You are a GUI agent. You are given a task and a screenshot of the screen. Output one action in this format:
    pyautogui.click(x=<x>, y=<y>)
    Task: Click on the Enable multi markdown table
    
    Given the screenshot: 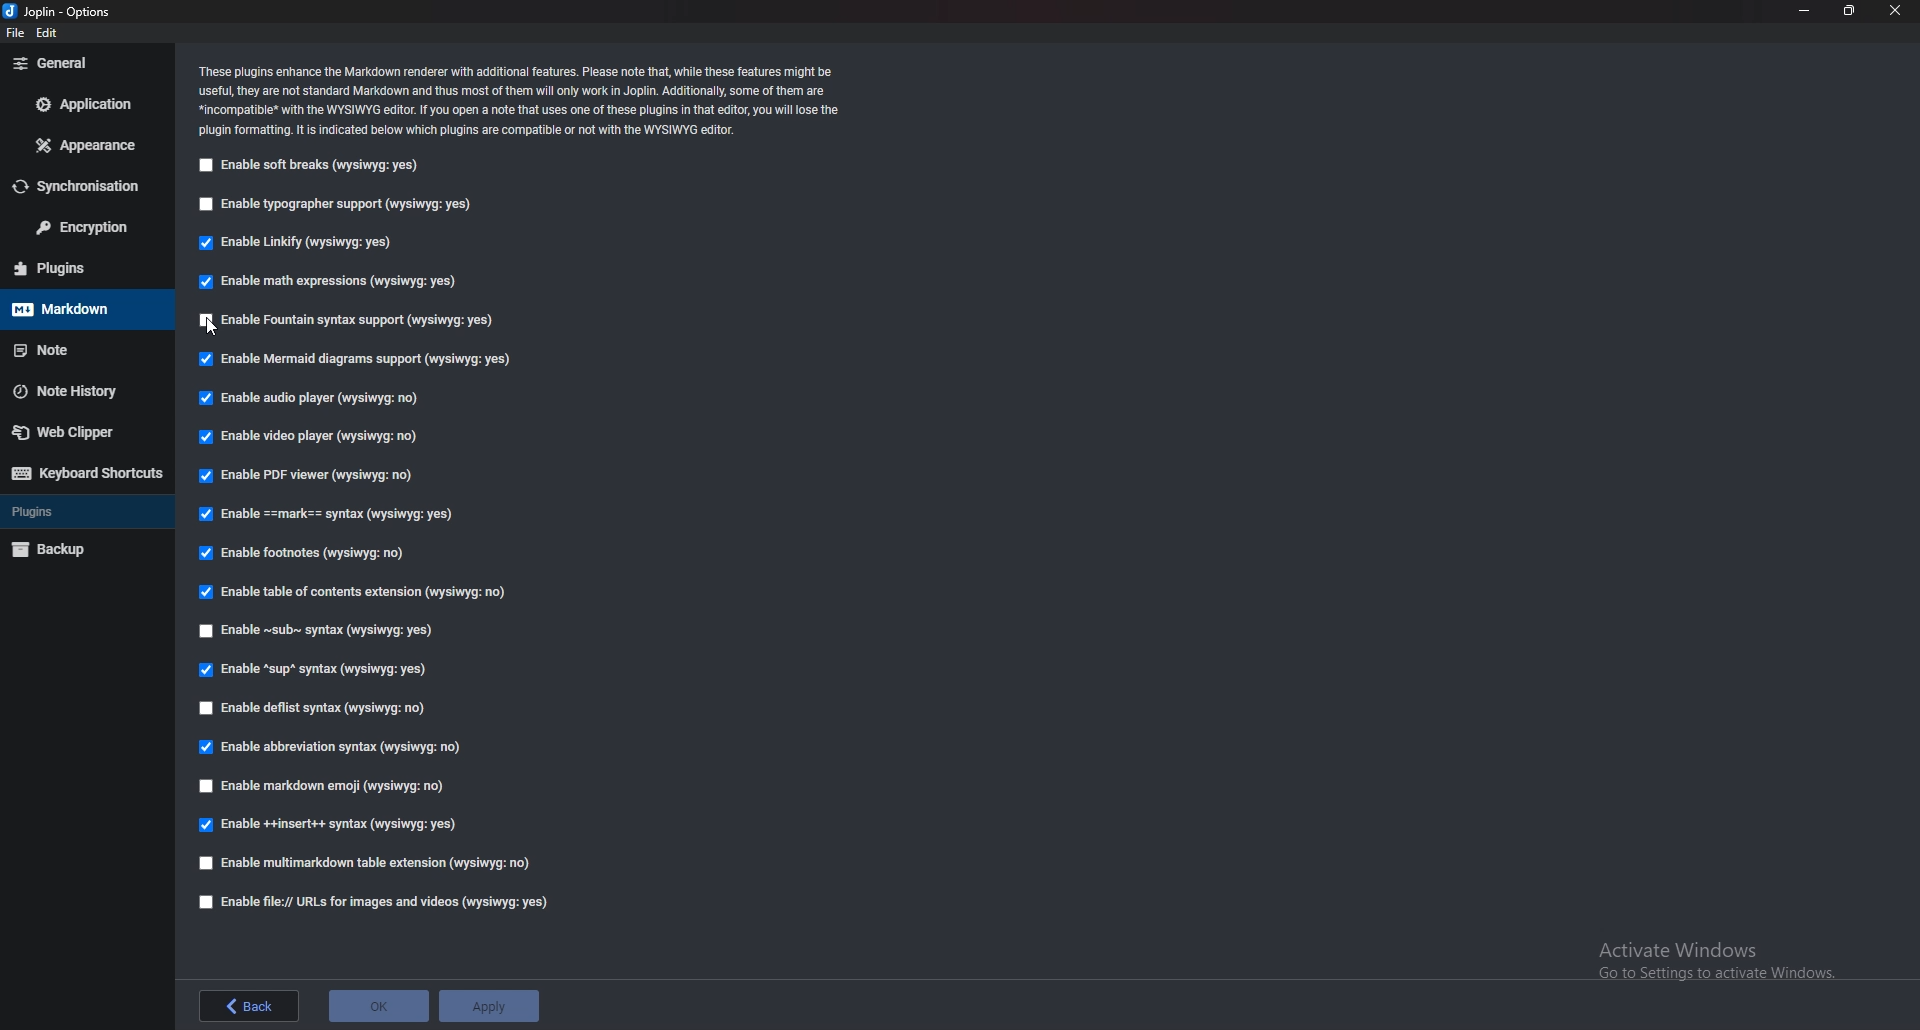 What is the action you would take?
    pyautogui.click(x=371, y=863)
    